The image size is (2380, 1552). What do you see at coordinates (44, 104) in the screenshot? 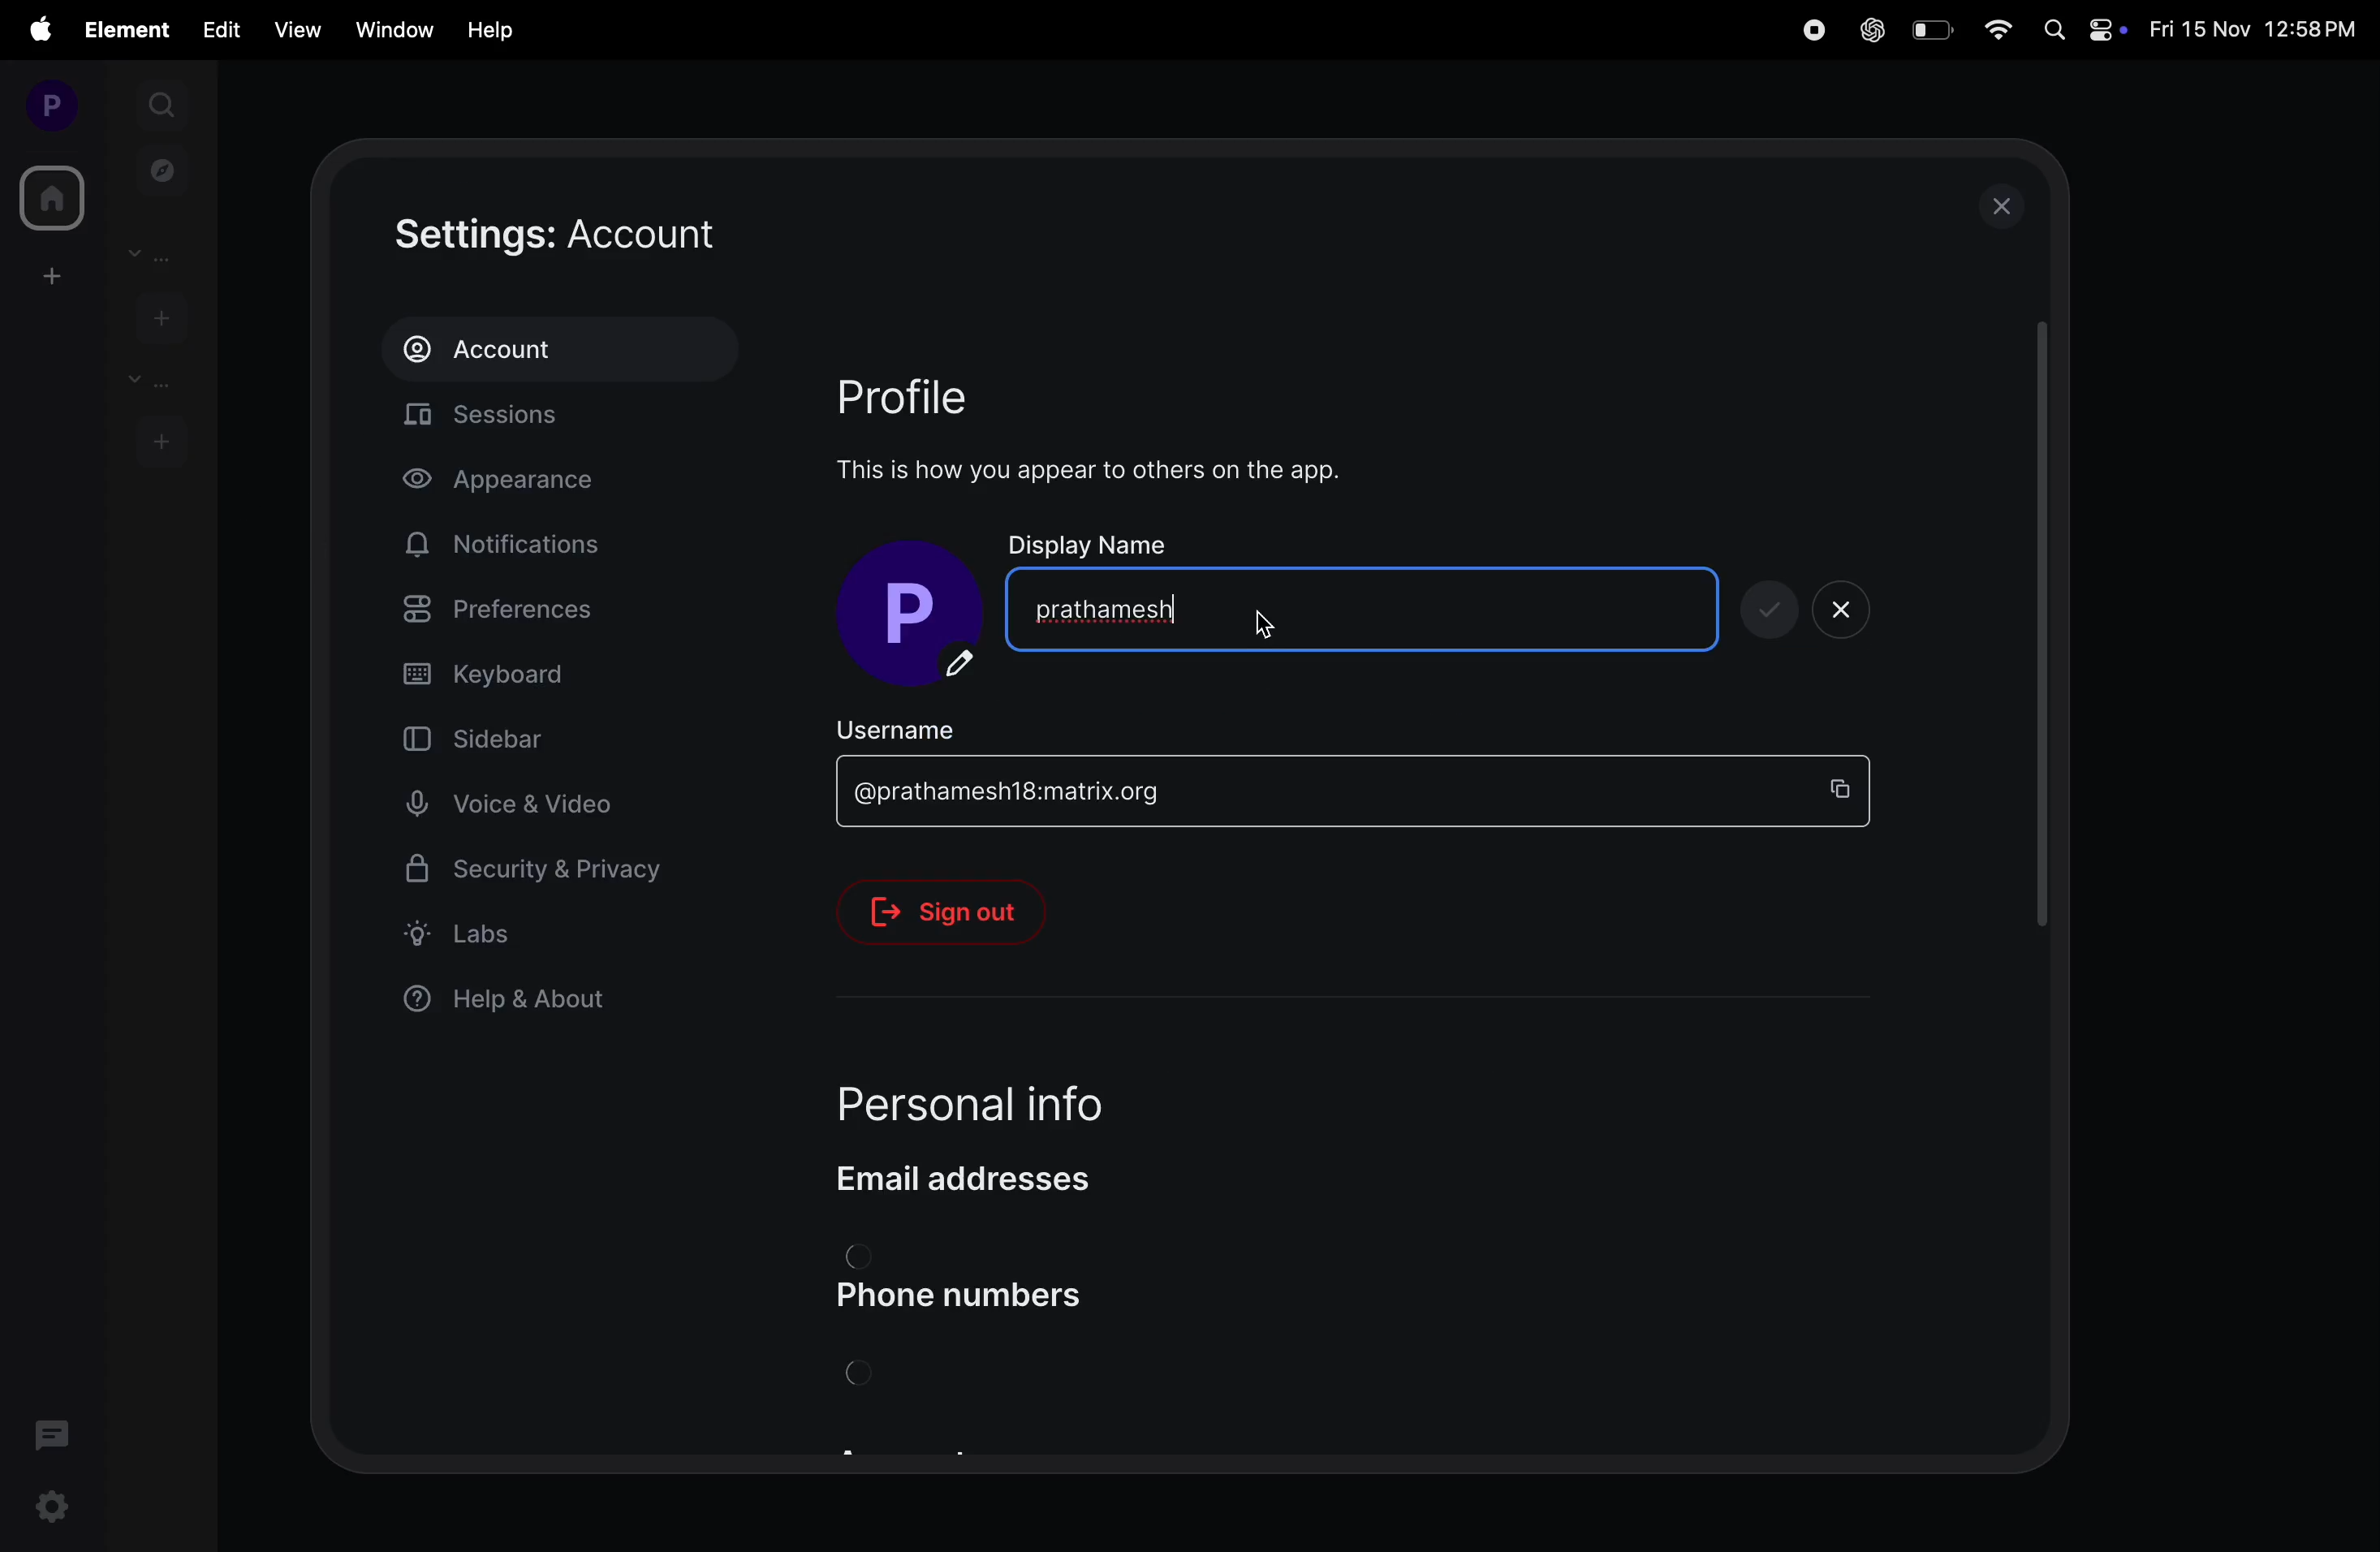
I see `profile` at bounding box center [44, 104].